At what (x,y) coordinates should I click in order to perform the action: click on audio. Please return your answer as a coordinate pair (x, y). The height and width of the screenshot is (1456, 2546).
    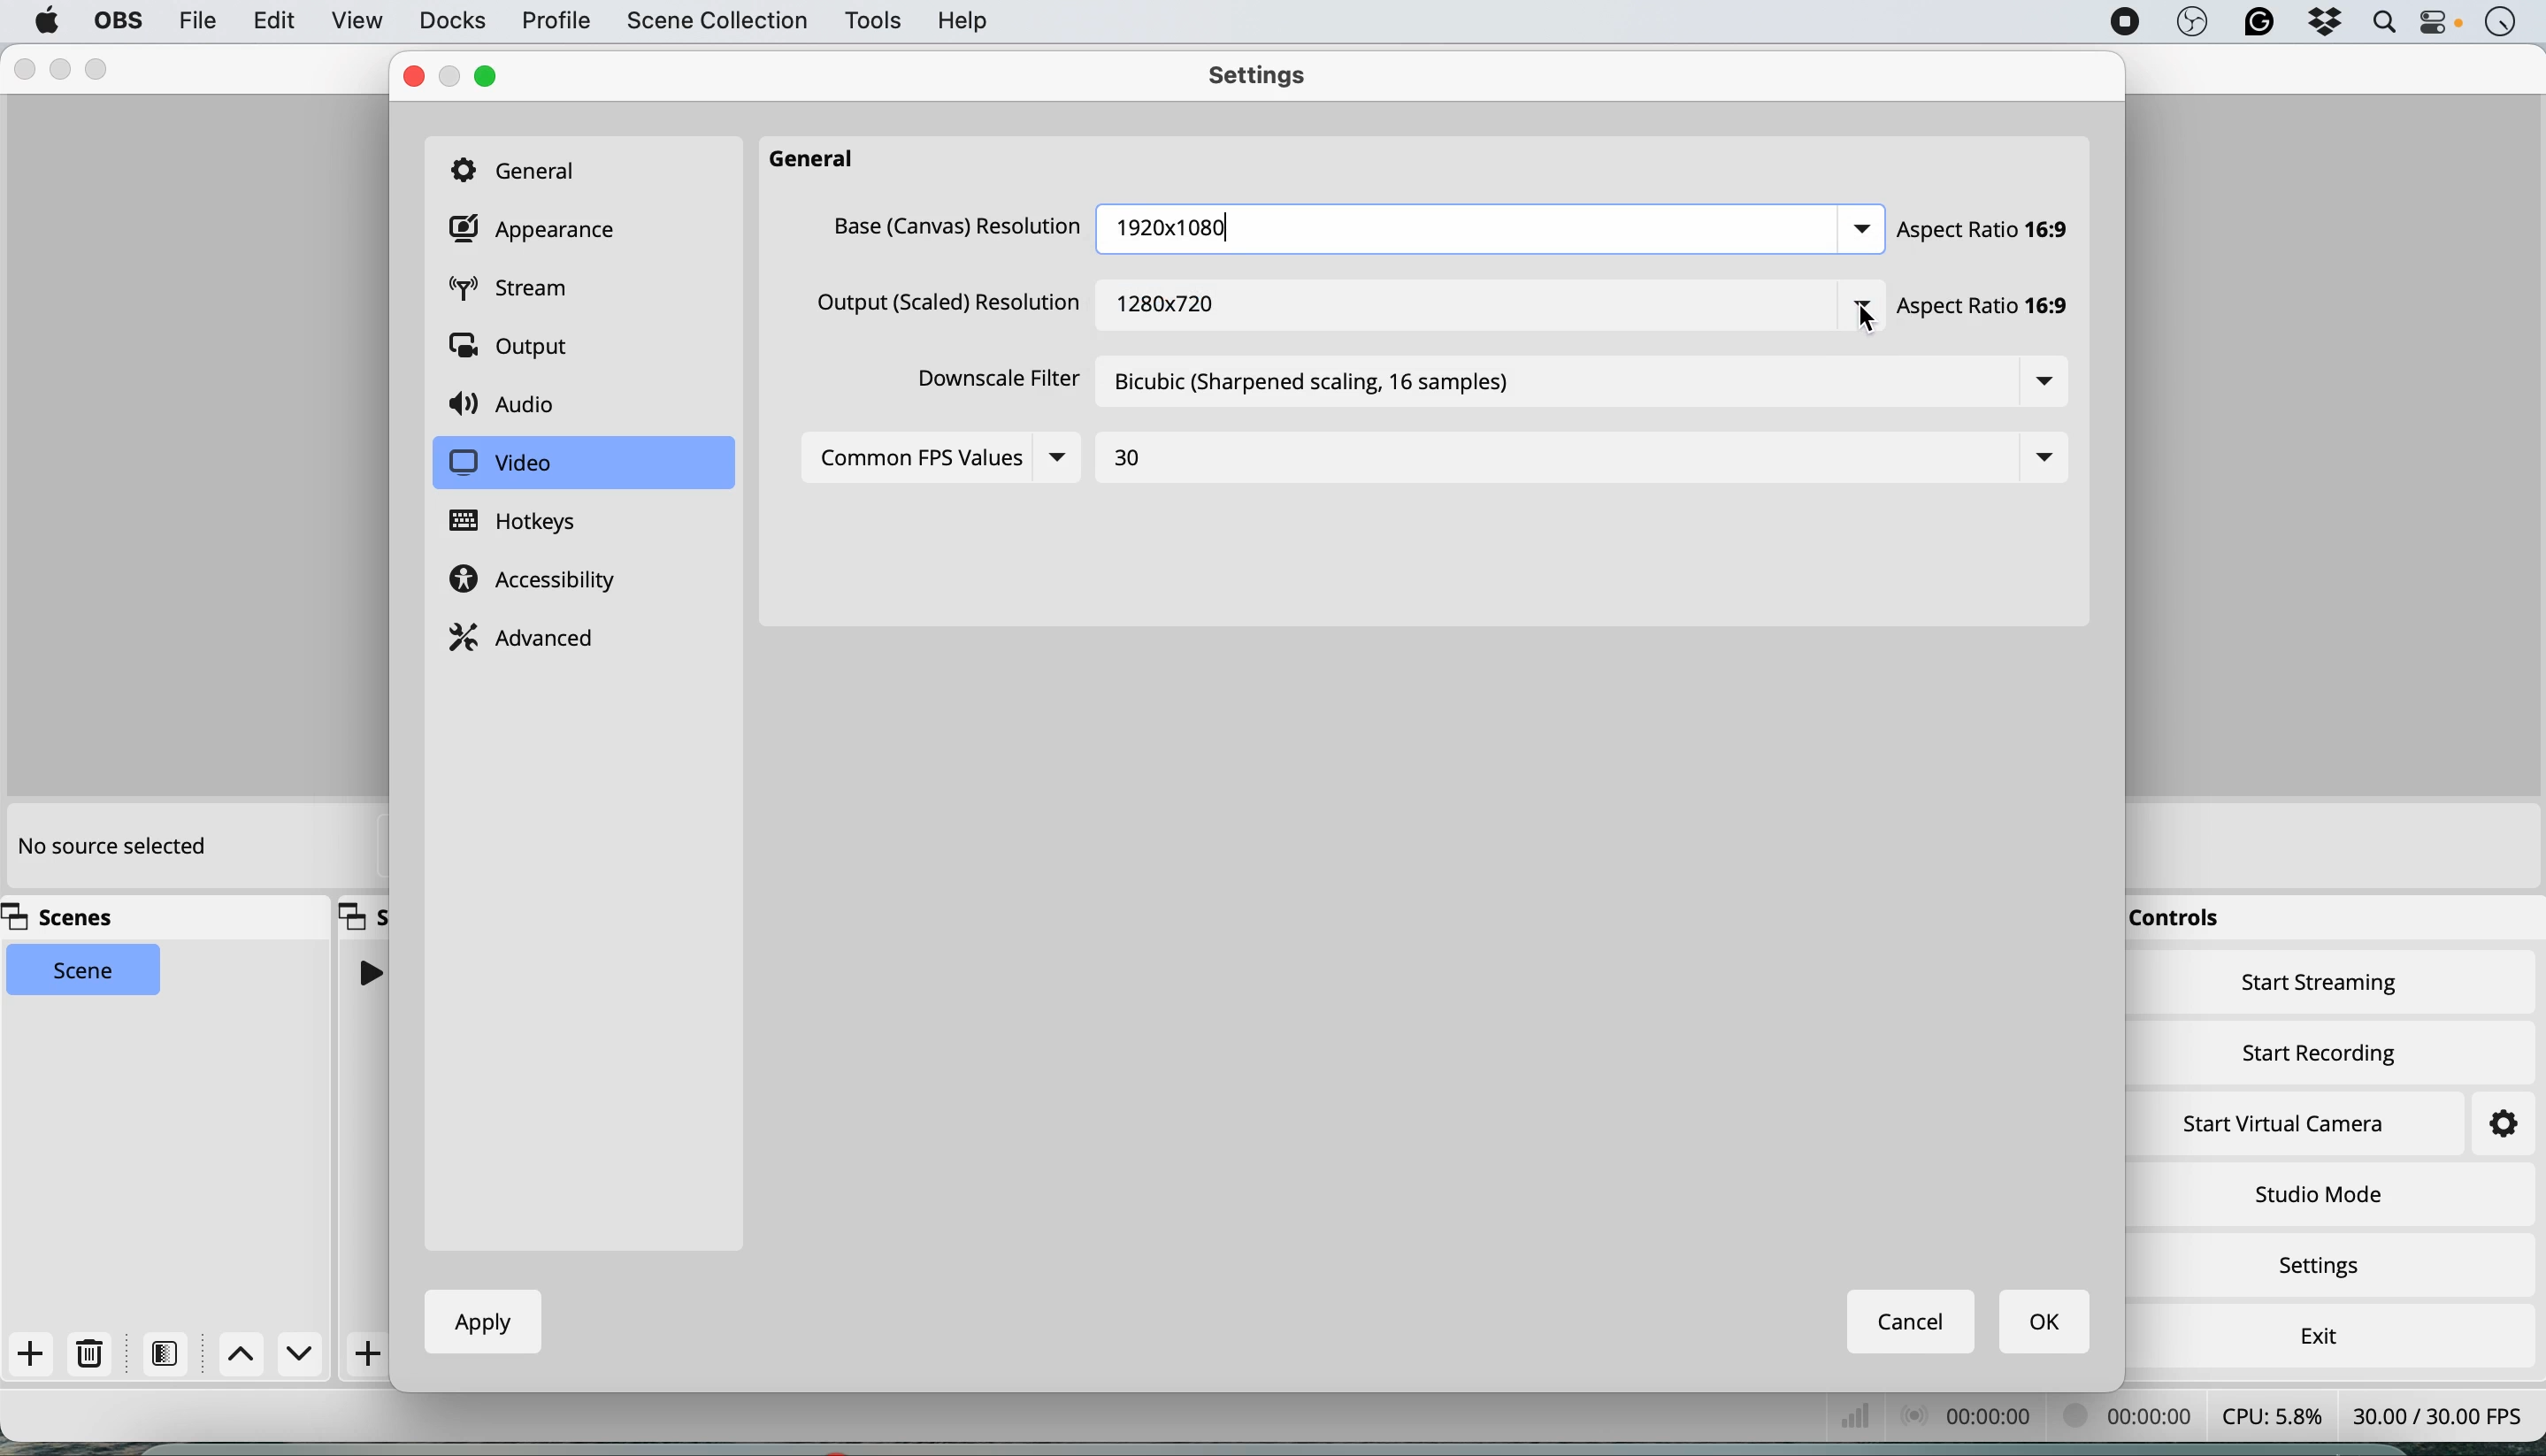
    Looking at the image, I should click on (510, 406).